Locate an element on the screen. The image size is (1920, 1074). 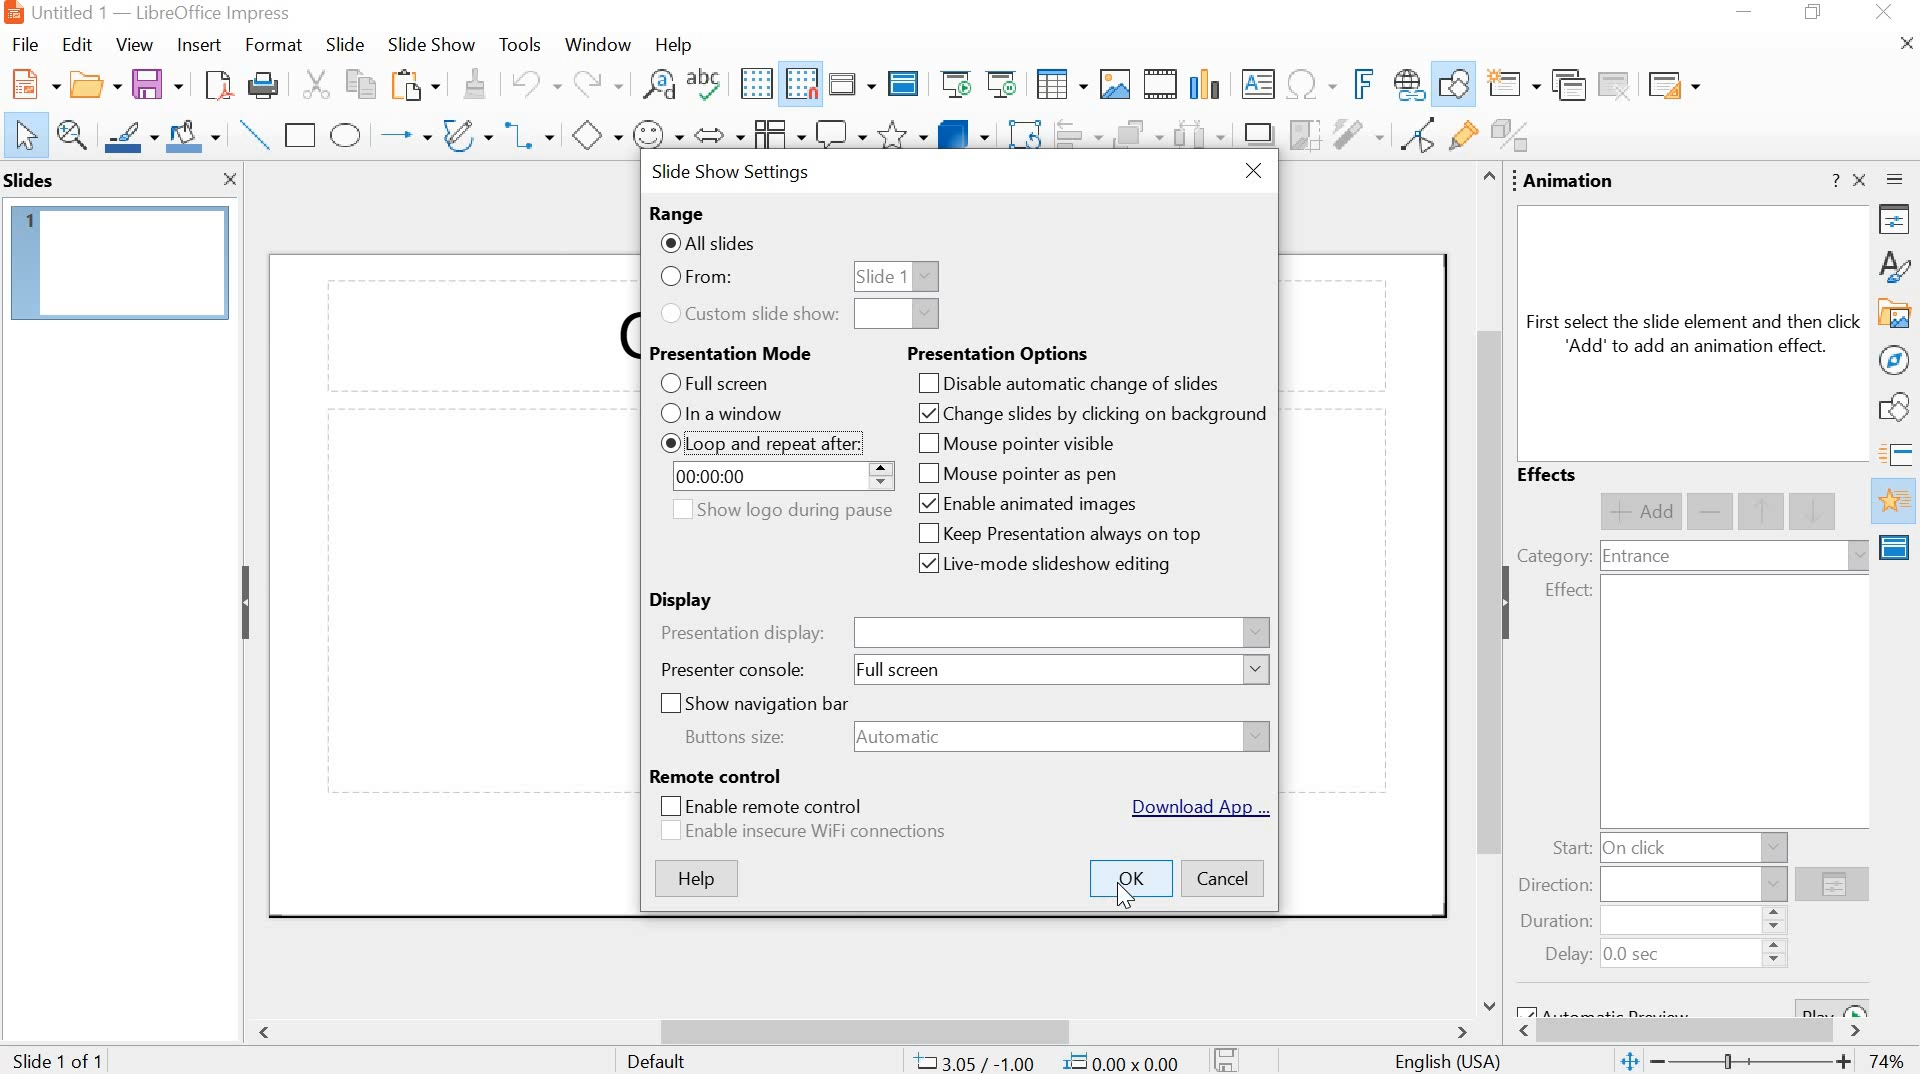
close app is located at coordinates (1886, 14).